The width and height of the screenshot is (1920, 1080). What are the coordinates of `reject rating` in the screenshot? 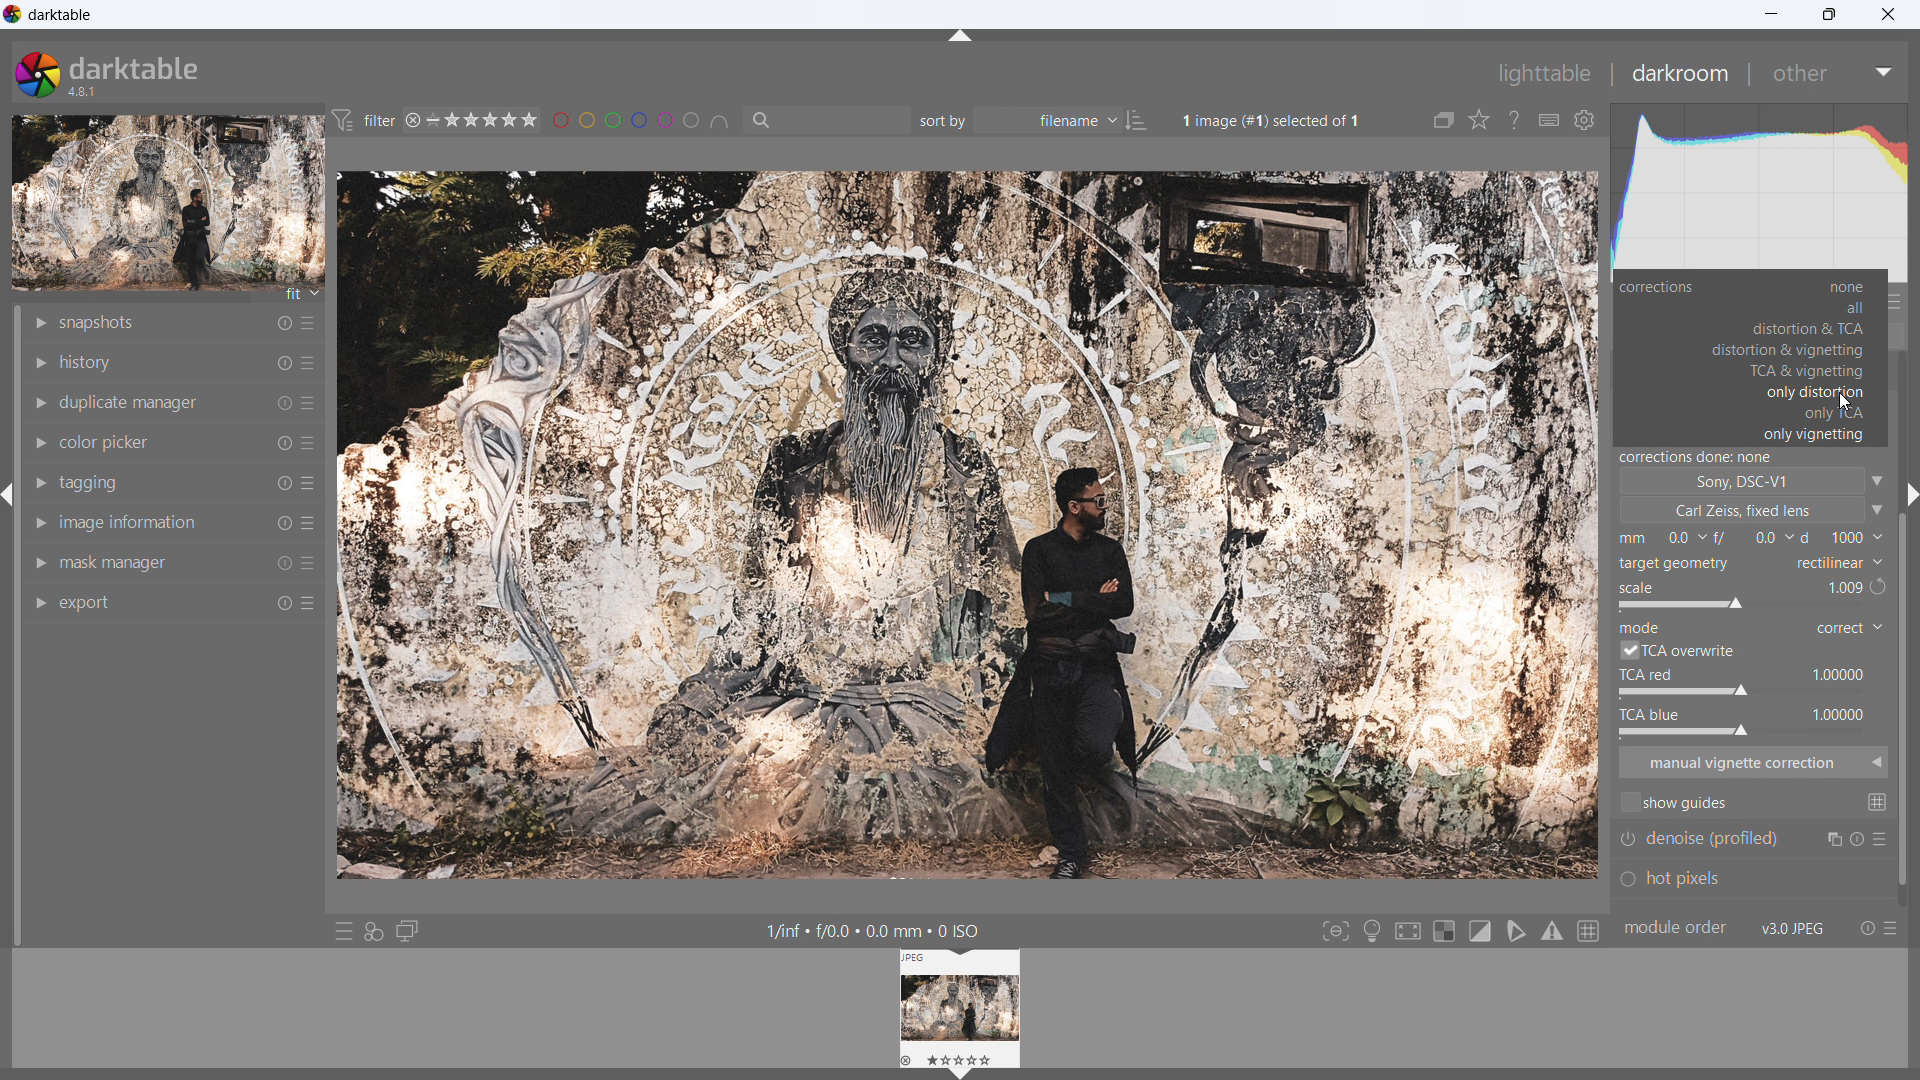 It's located at (414, 122).